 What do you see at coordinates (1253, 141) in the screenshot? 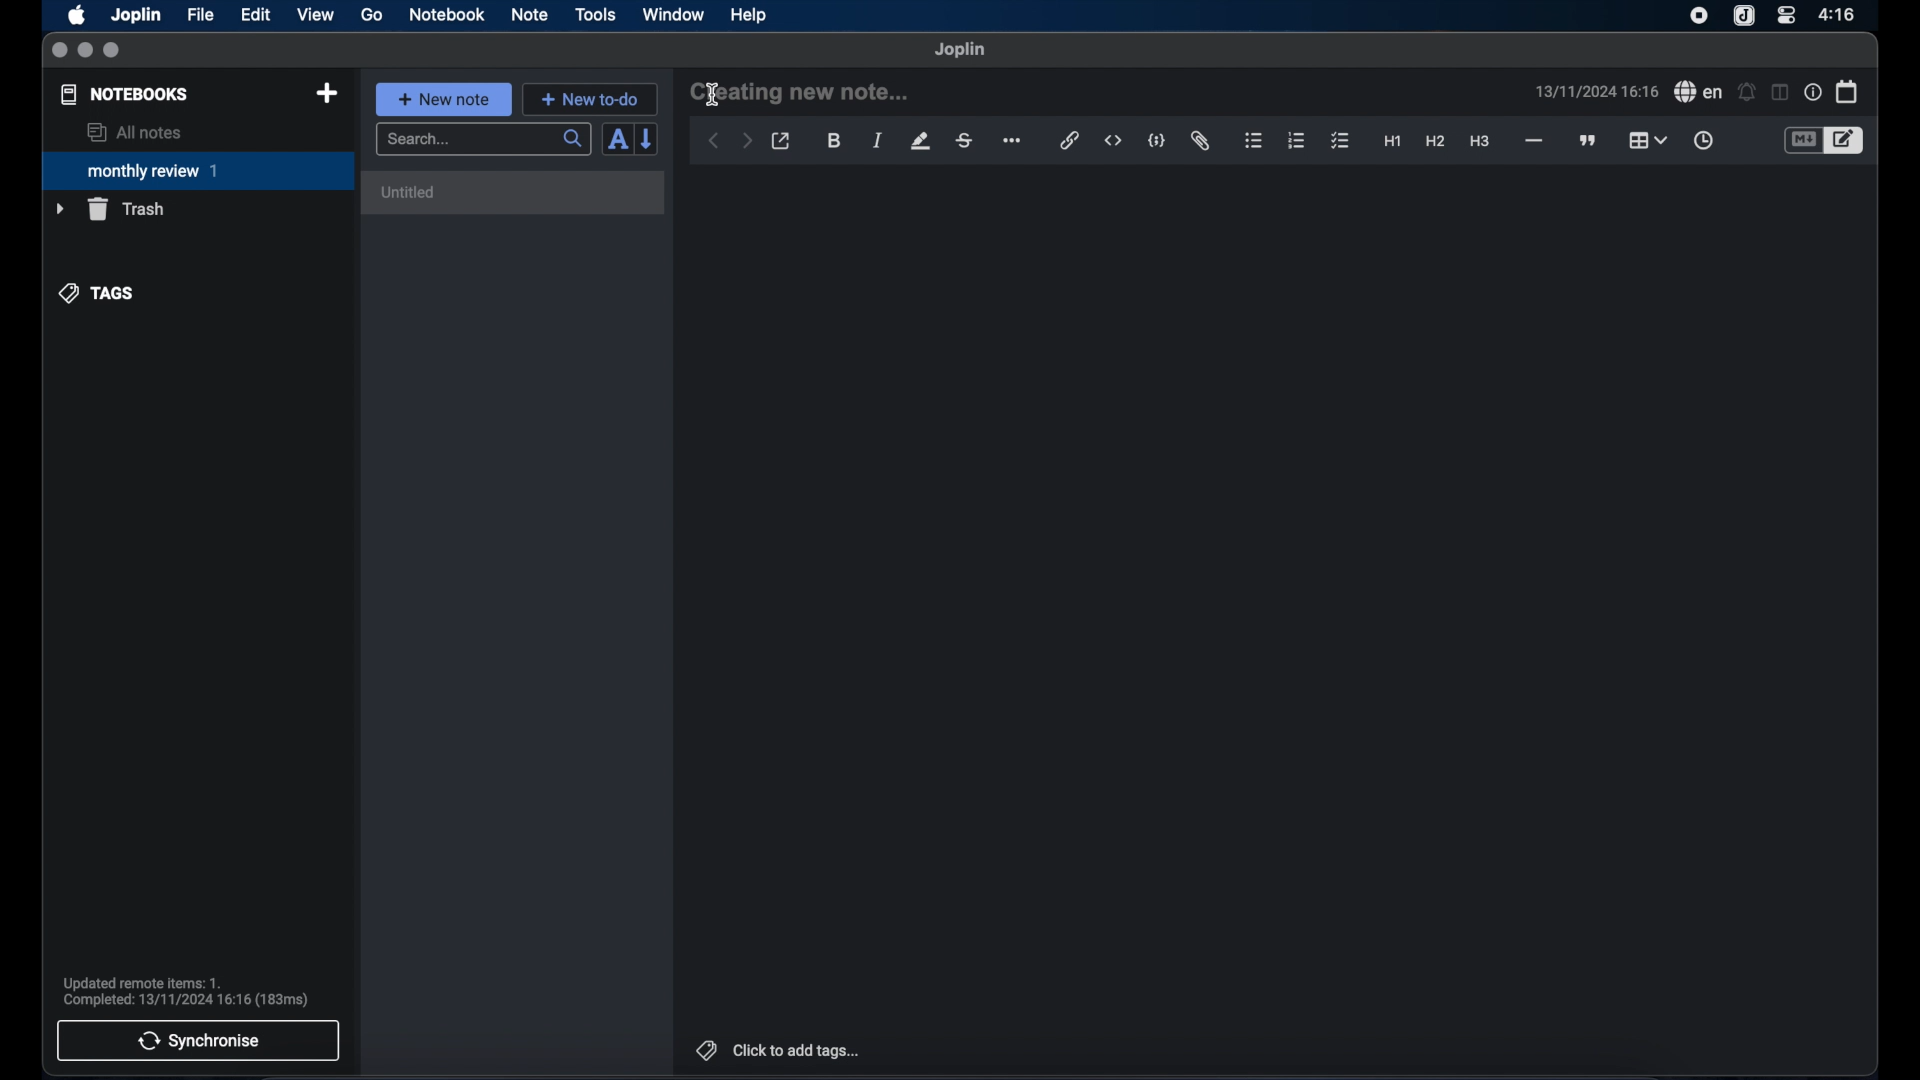
I see `bulleted list` at bounding box center [1253, 141].